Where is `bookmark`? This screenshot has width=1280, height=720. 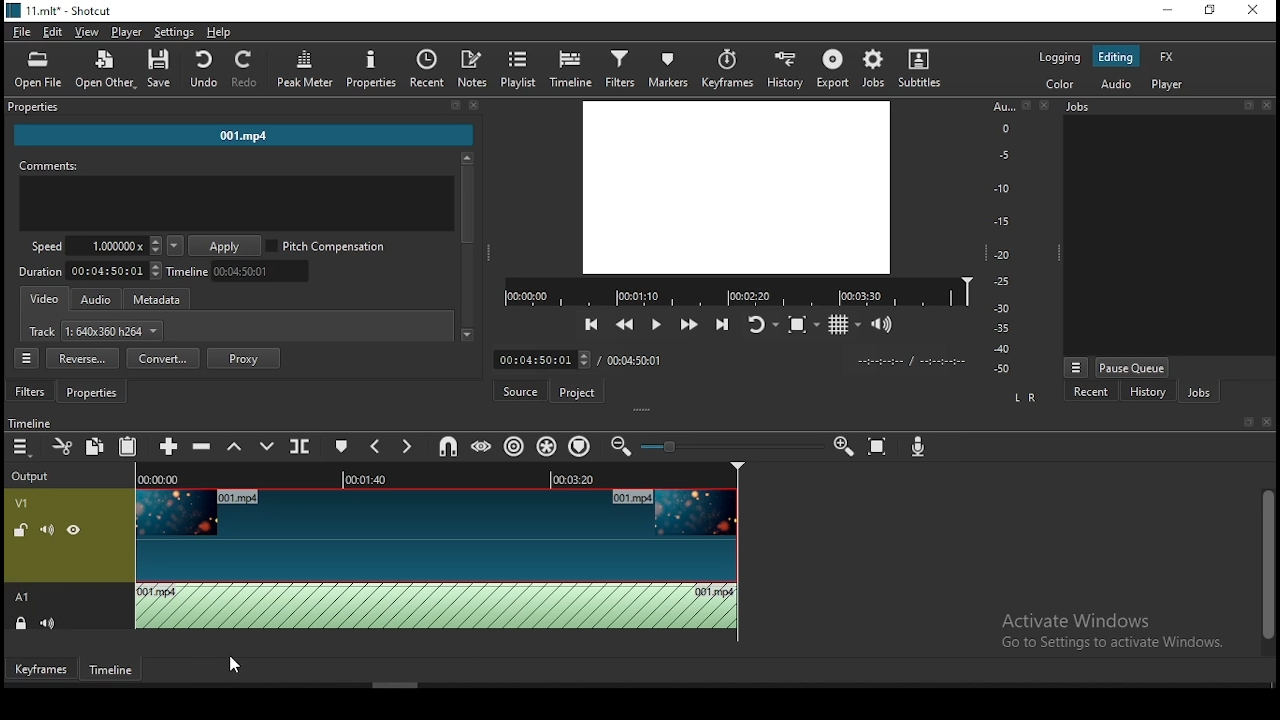
bookmark is located at coordinates (1246, 422).